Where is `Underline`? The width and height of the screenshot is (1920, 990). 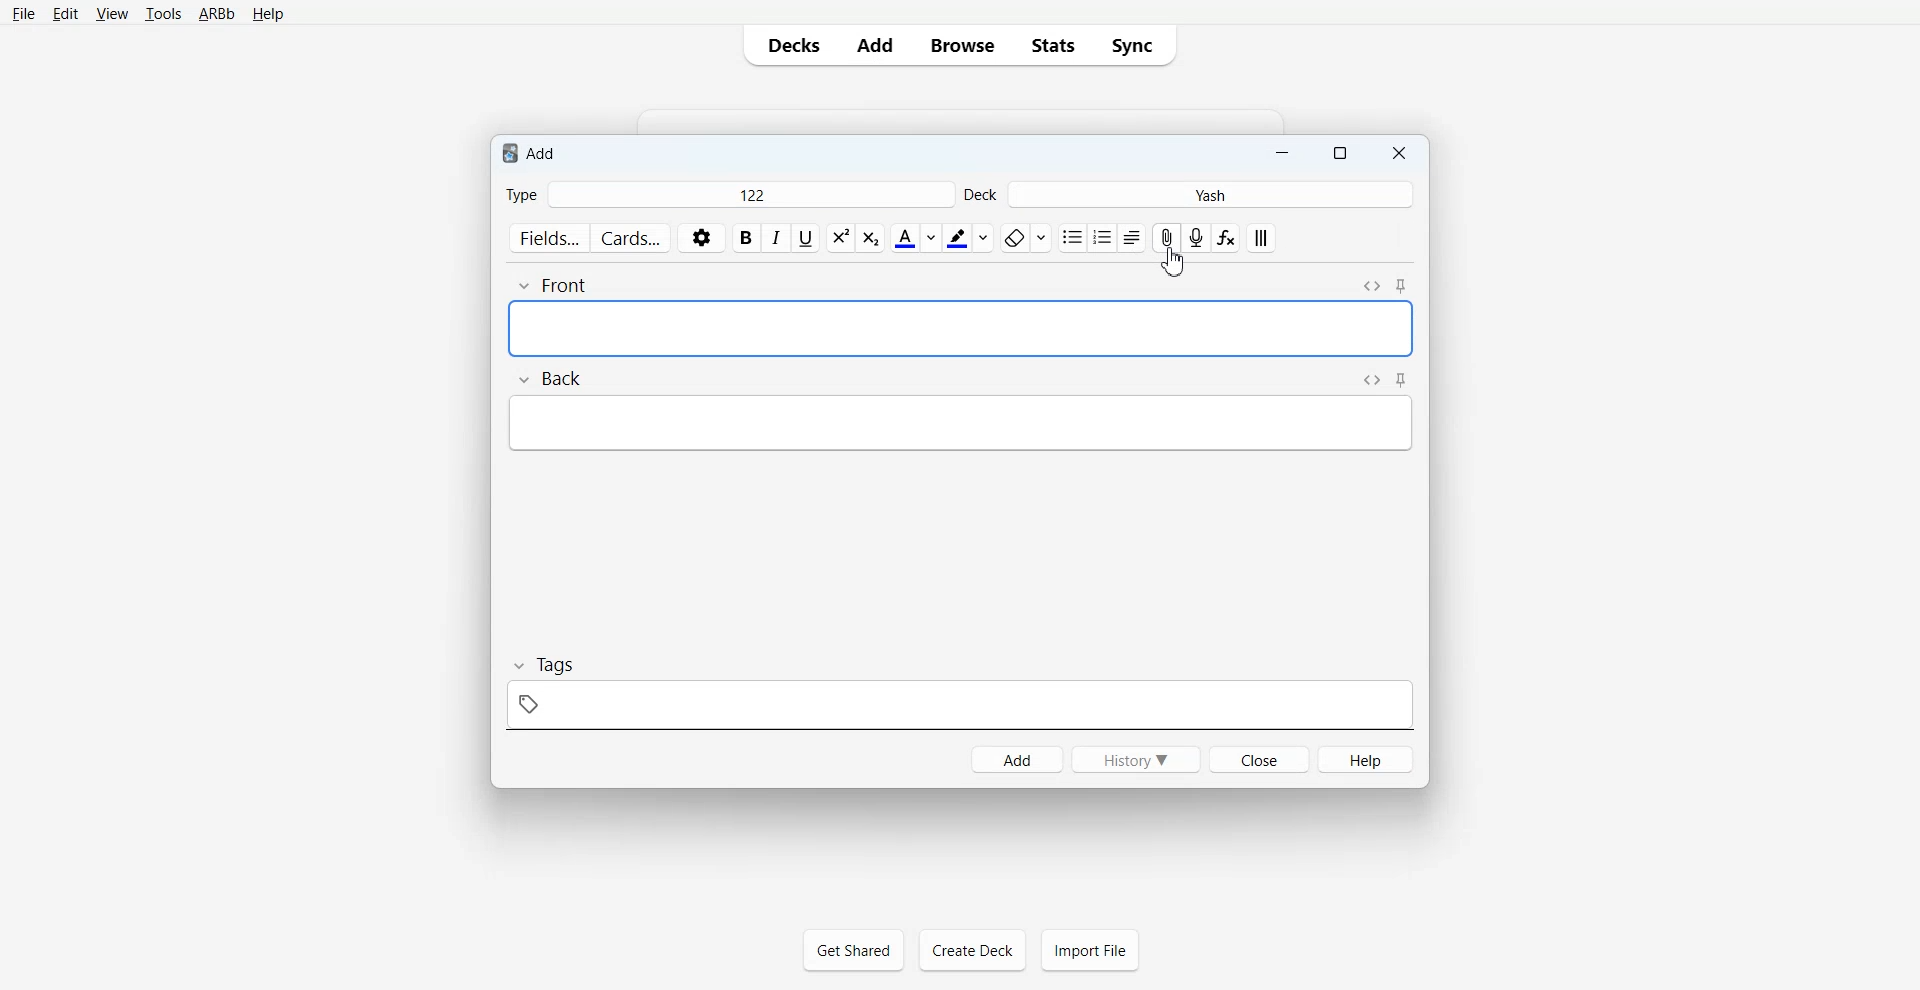
Underline is located at coordinates (806, 238).